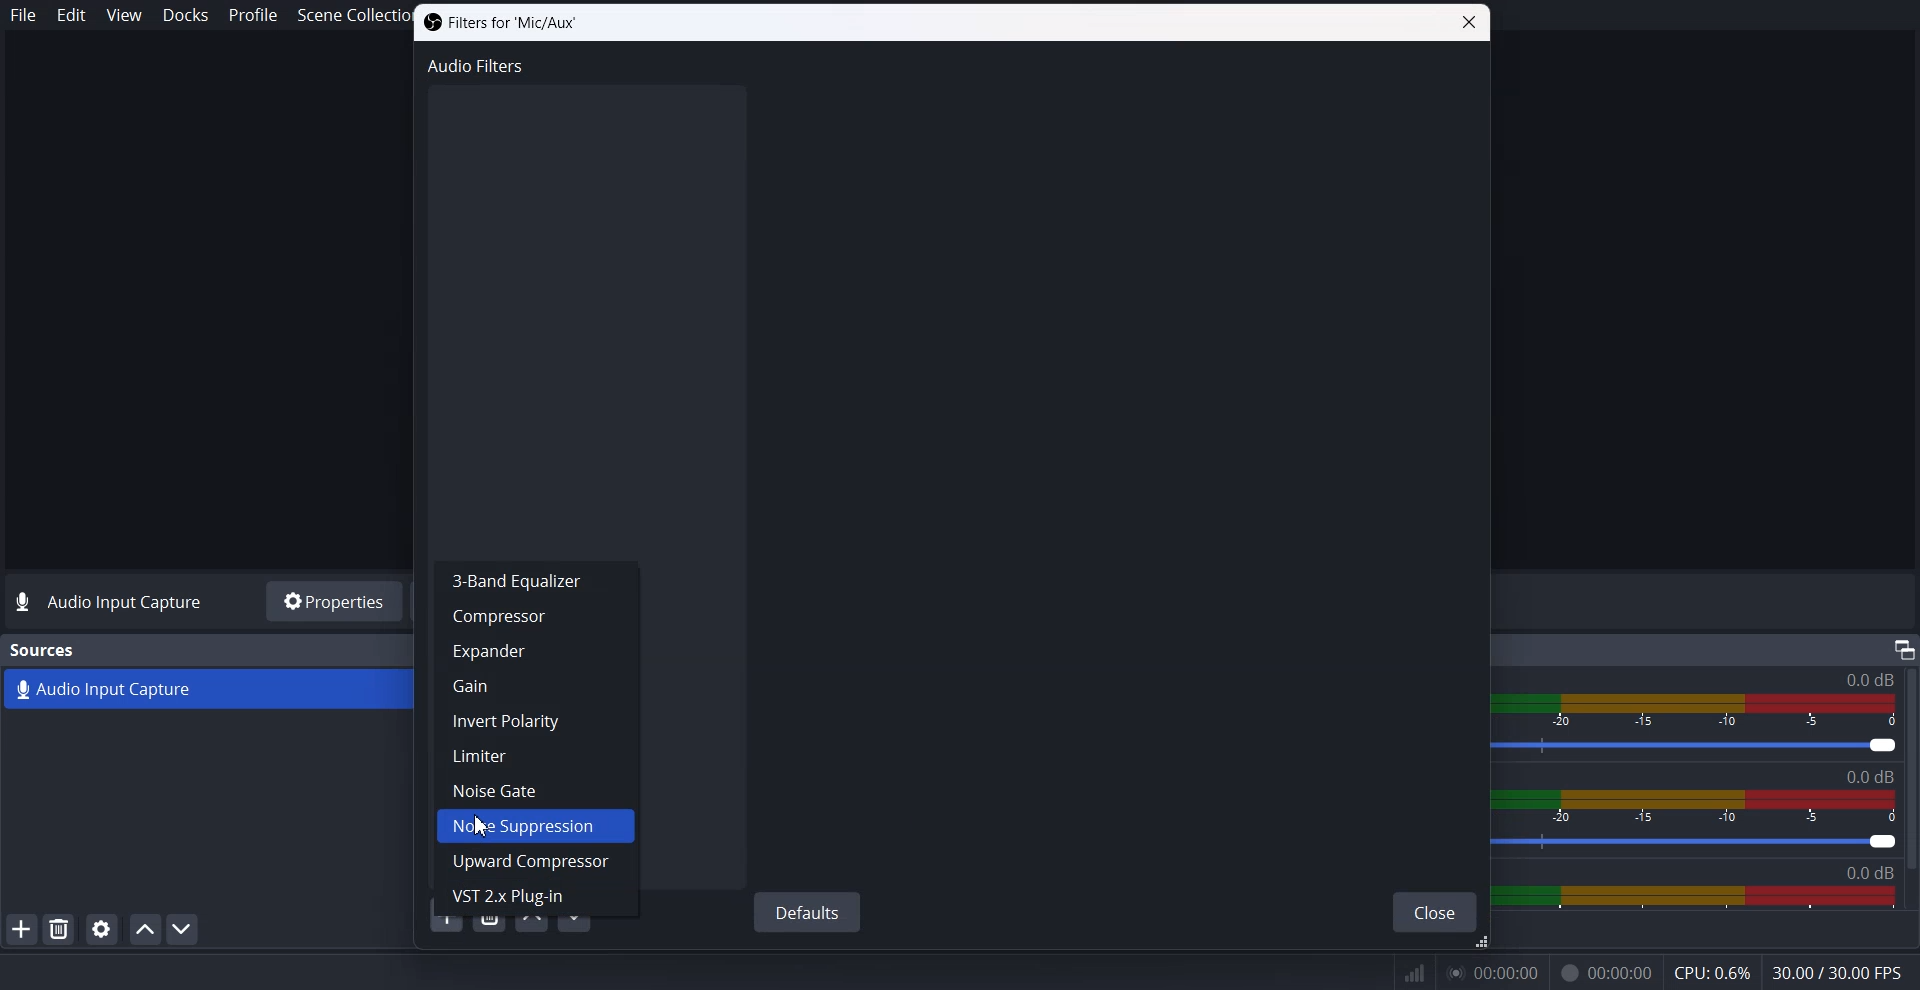 This screenshot has width=1920, height=990. I want to click on VST 2.x Plug-in, so click(537, 910).